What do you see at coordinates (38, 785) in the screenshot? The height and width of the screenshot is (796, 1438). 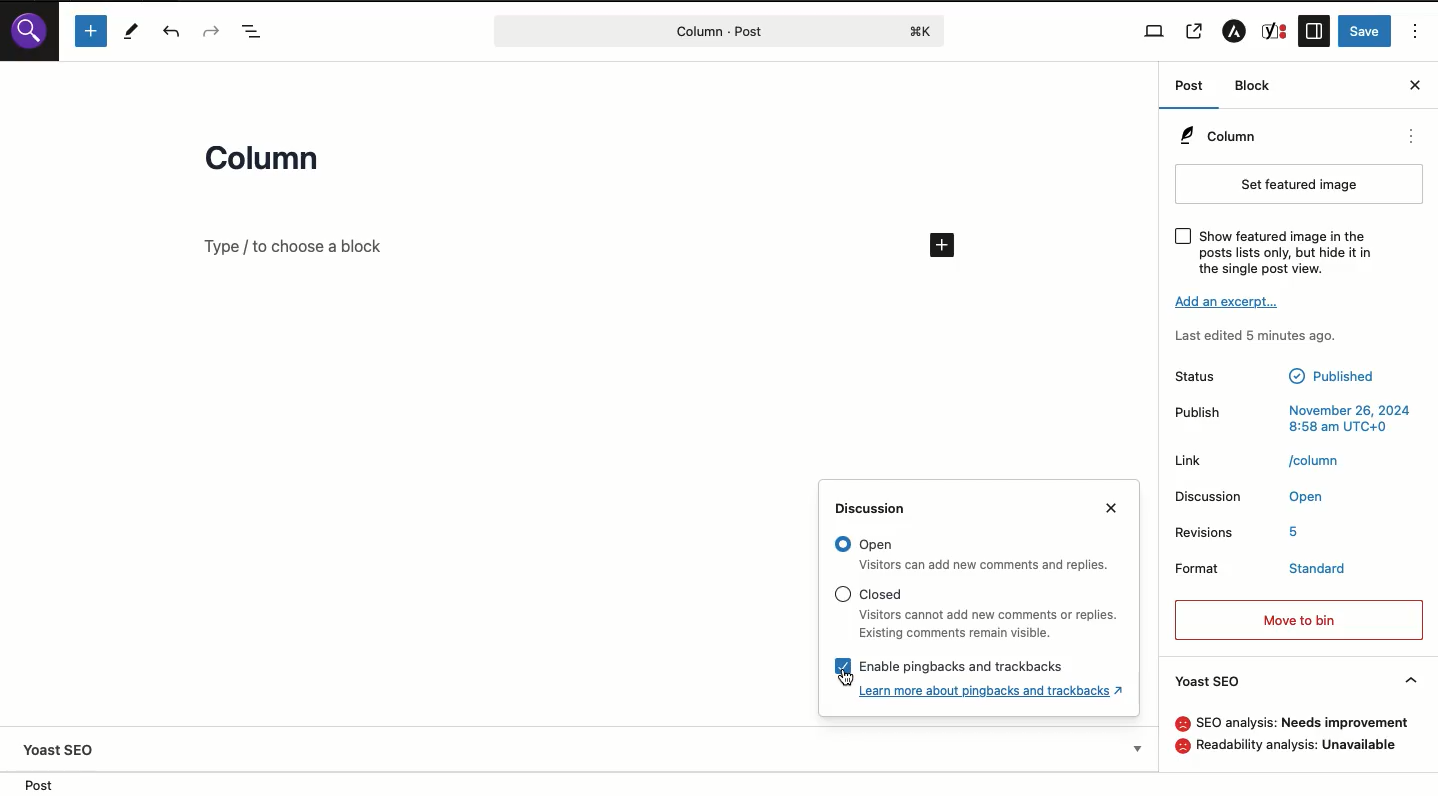 I see `post` at bounding box center [38, 785].